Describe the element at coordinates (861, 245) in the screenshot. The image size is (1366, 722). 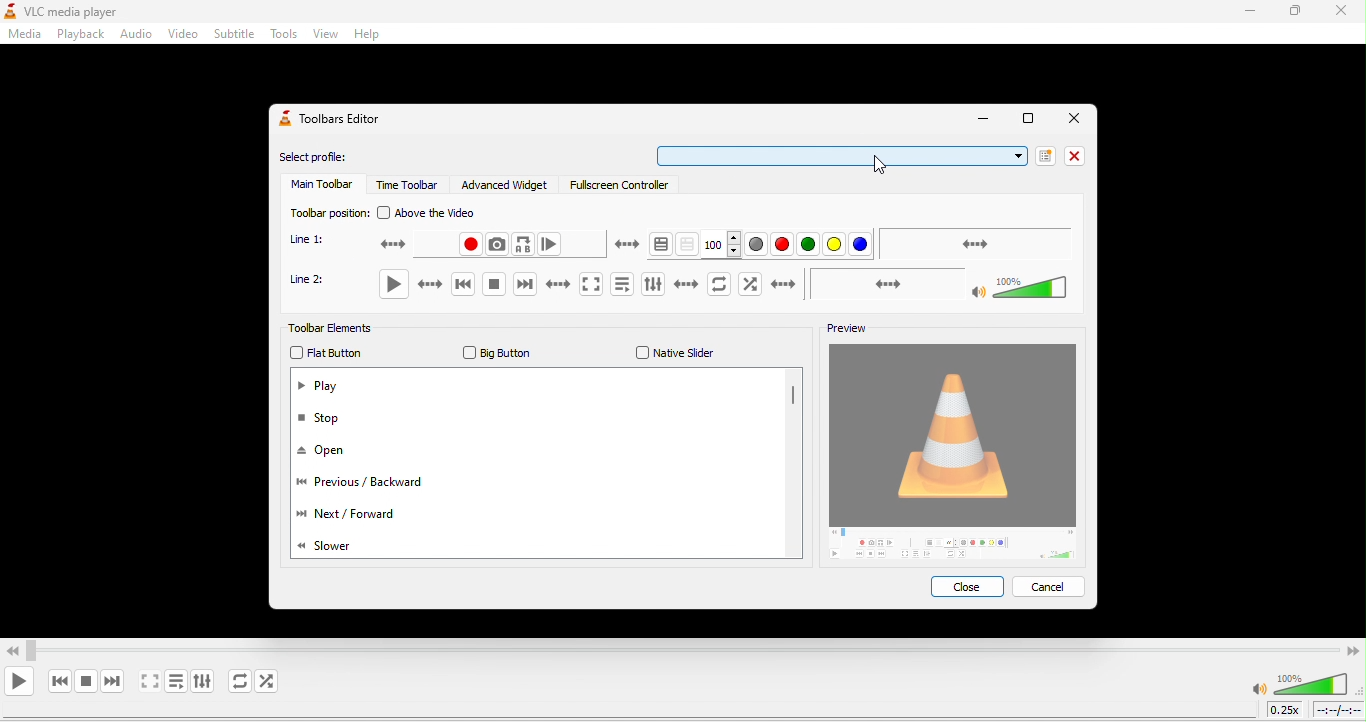
I see `blue color` at that location.